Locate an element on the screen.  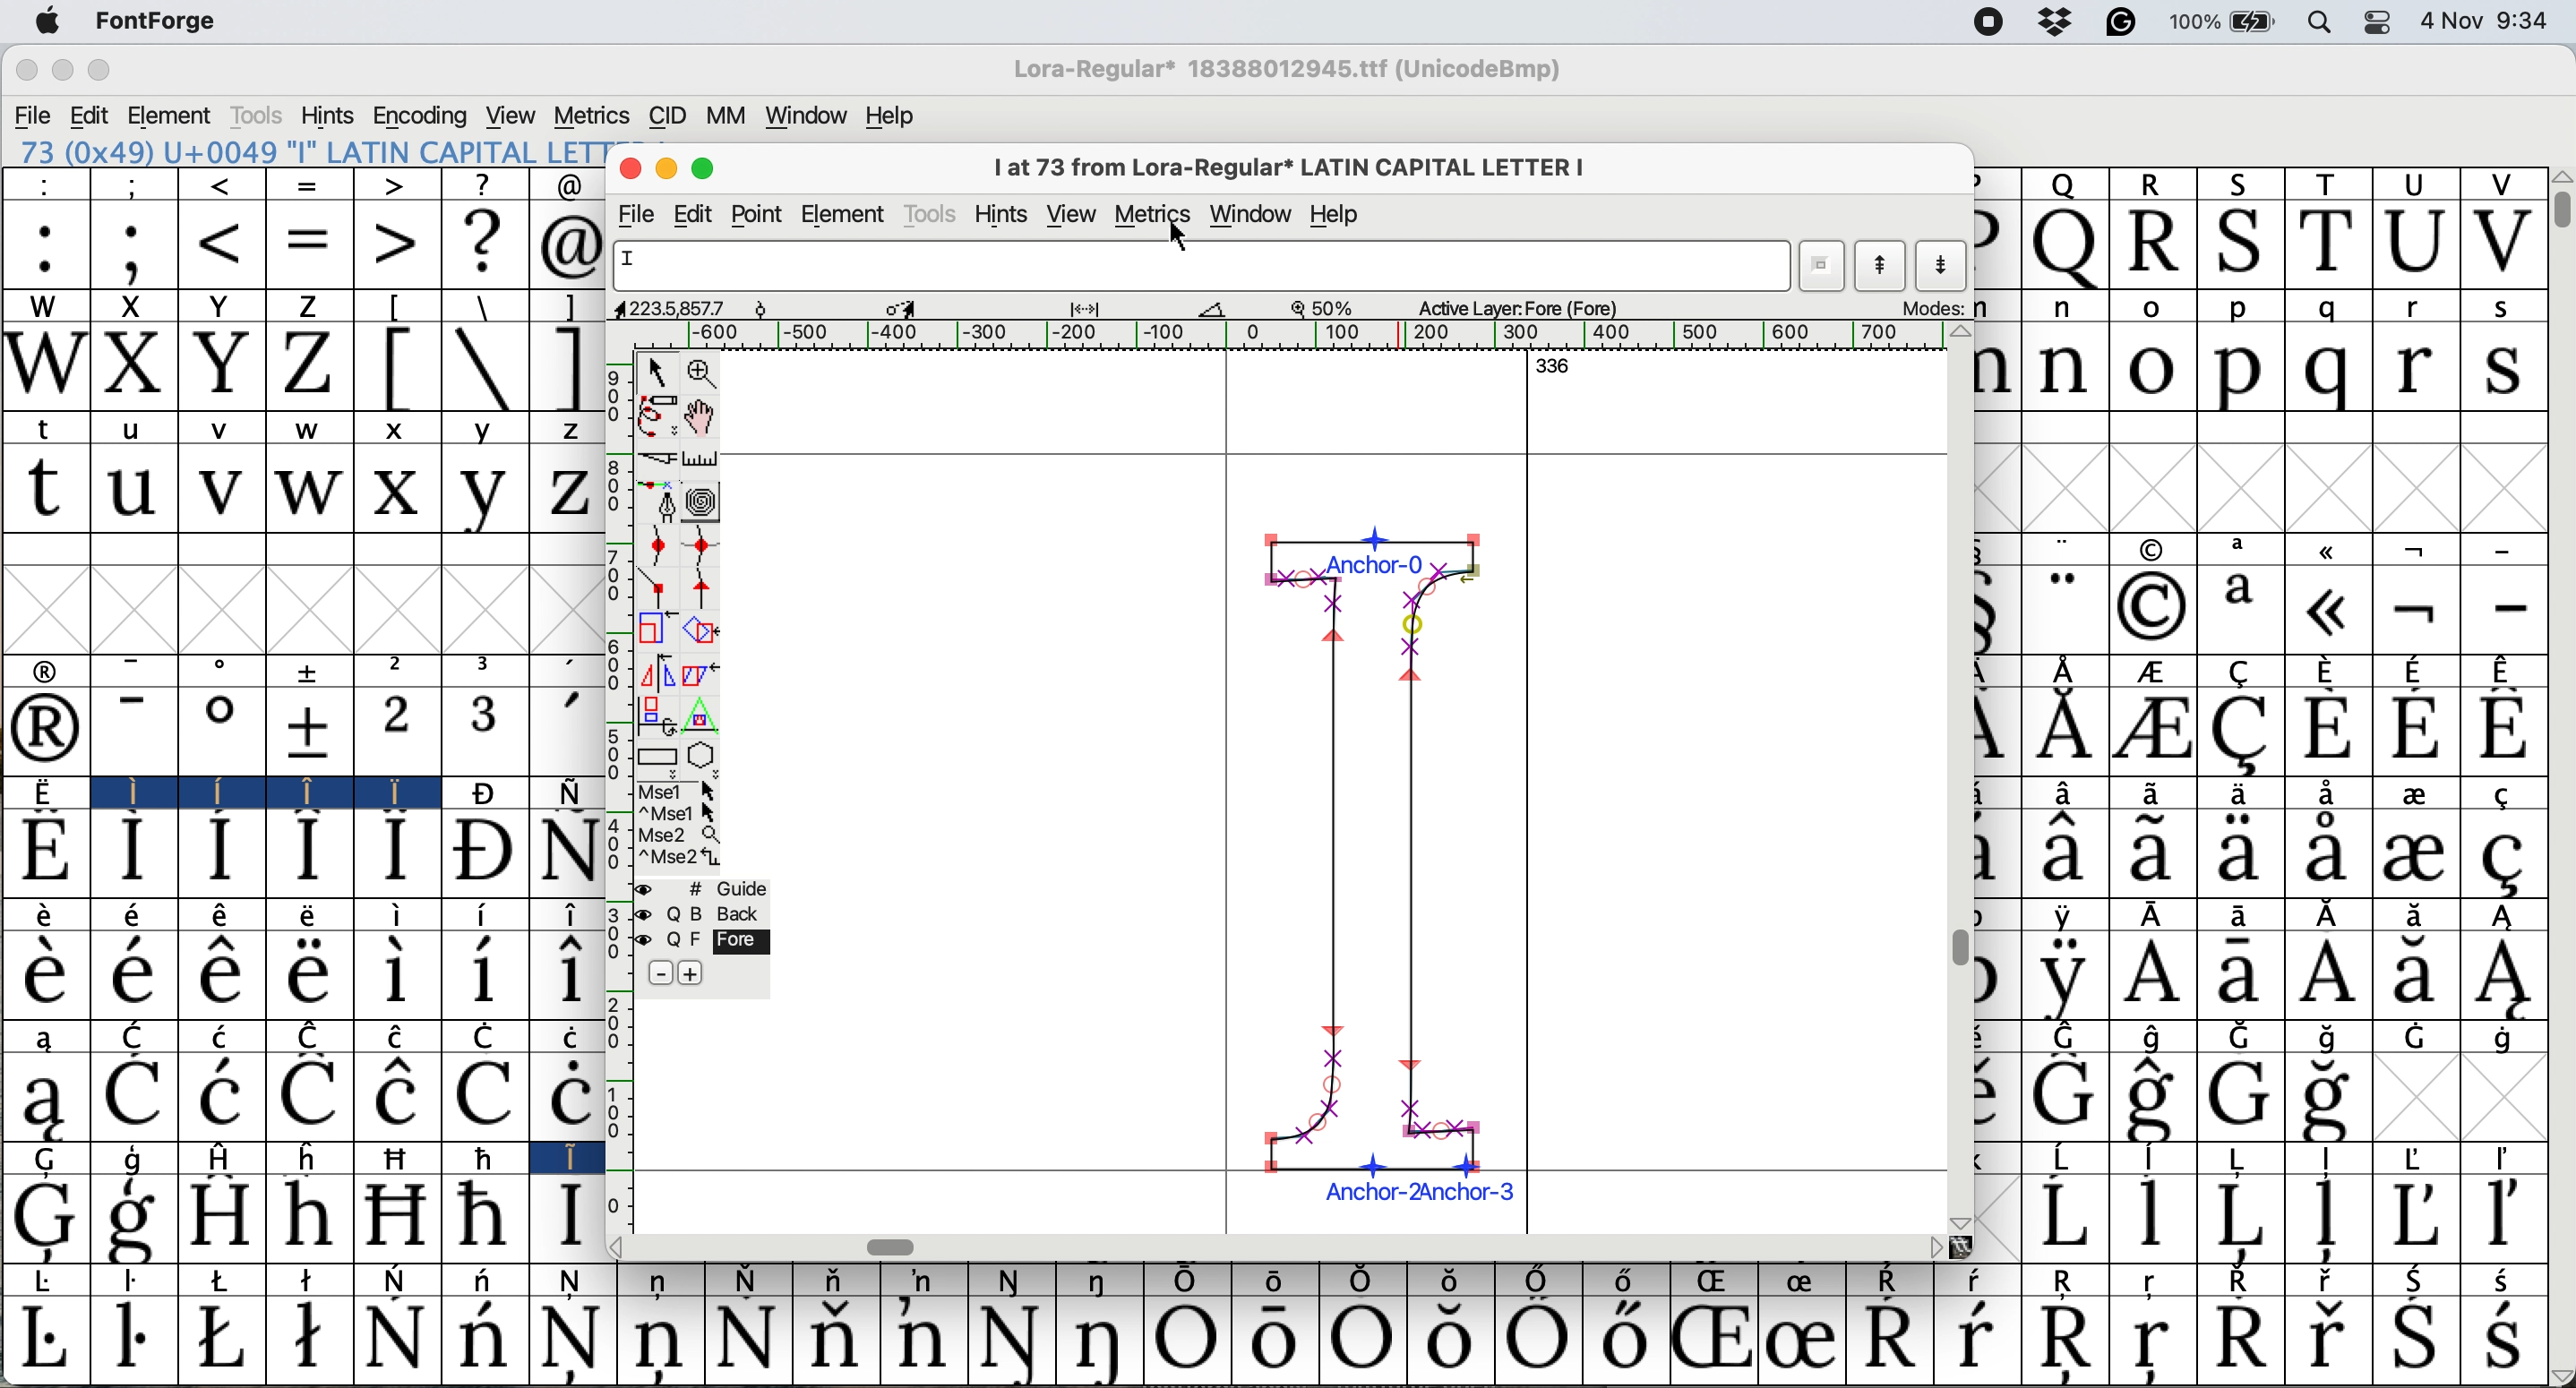
Y is located at coordinates (221, 368).